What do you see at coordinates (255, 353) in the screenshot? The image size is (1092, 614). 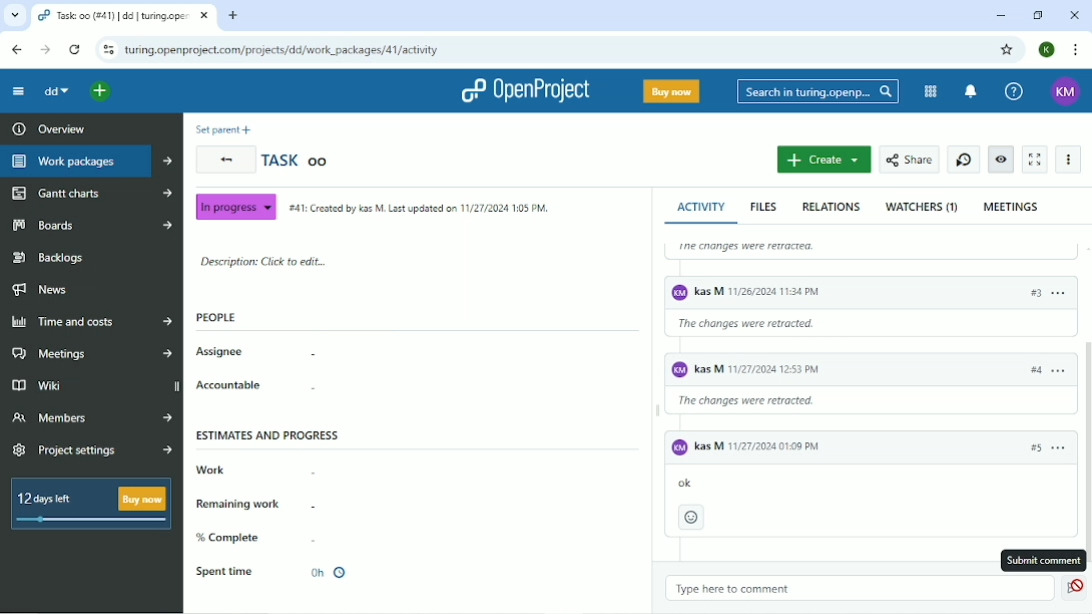 I see `Assignee` at bounding box center [255, 353].